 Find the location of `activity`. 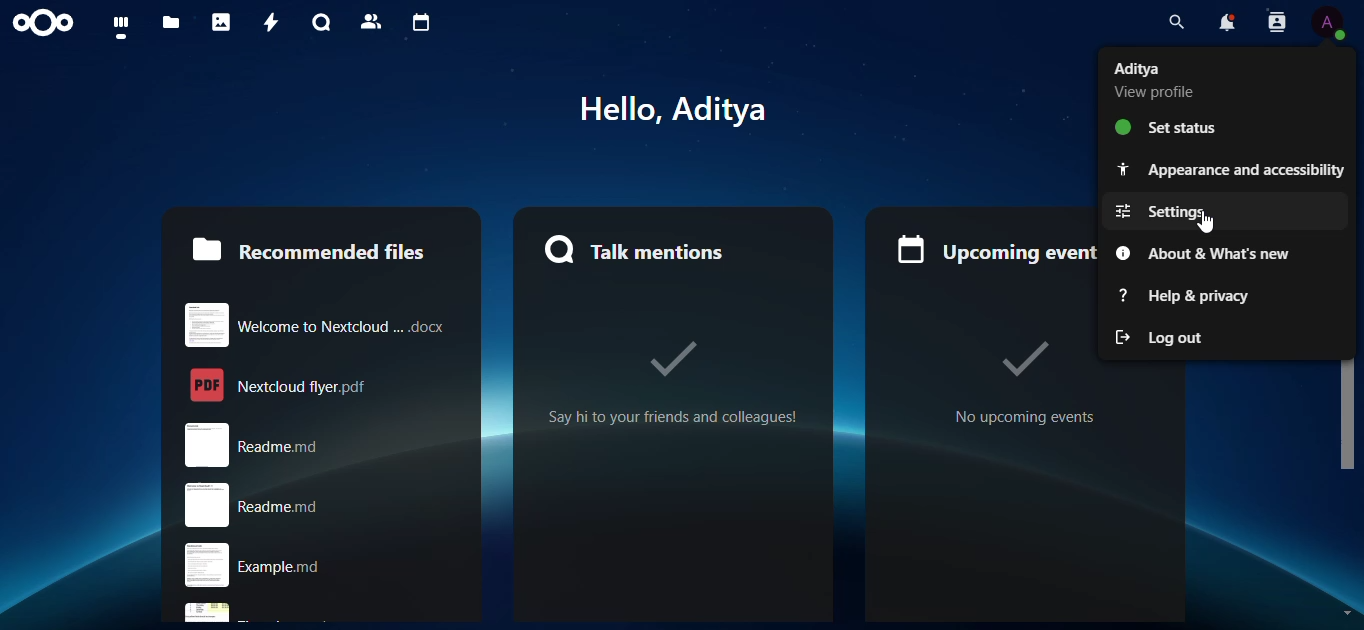

activity is located at coordinates (266, 22).